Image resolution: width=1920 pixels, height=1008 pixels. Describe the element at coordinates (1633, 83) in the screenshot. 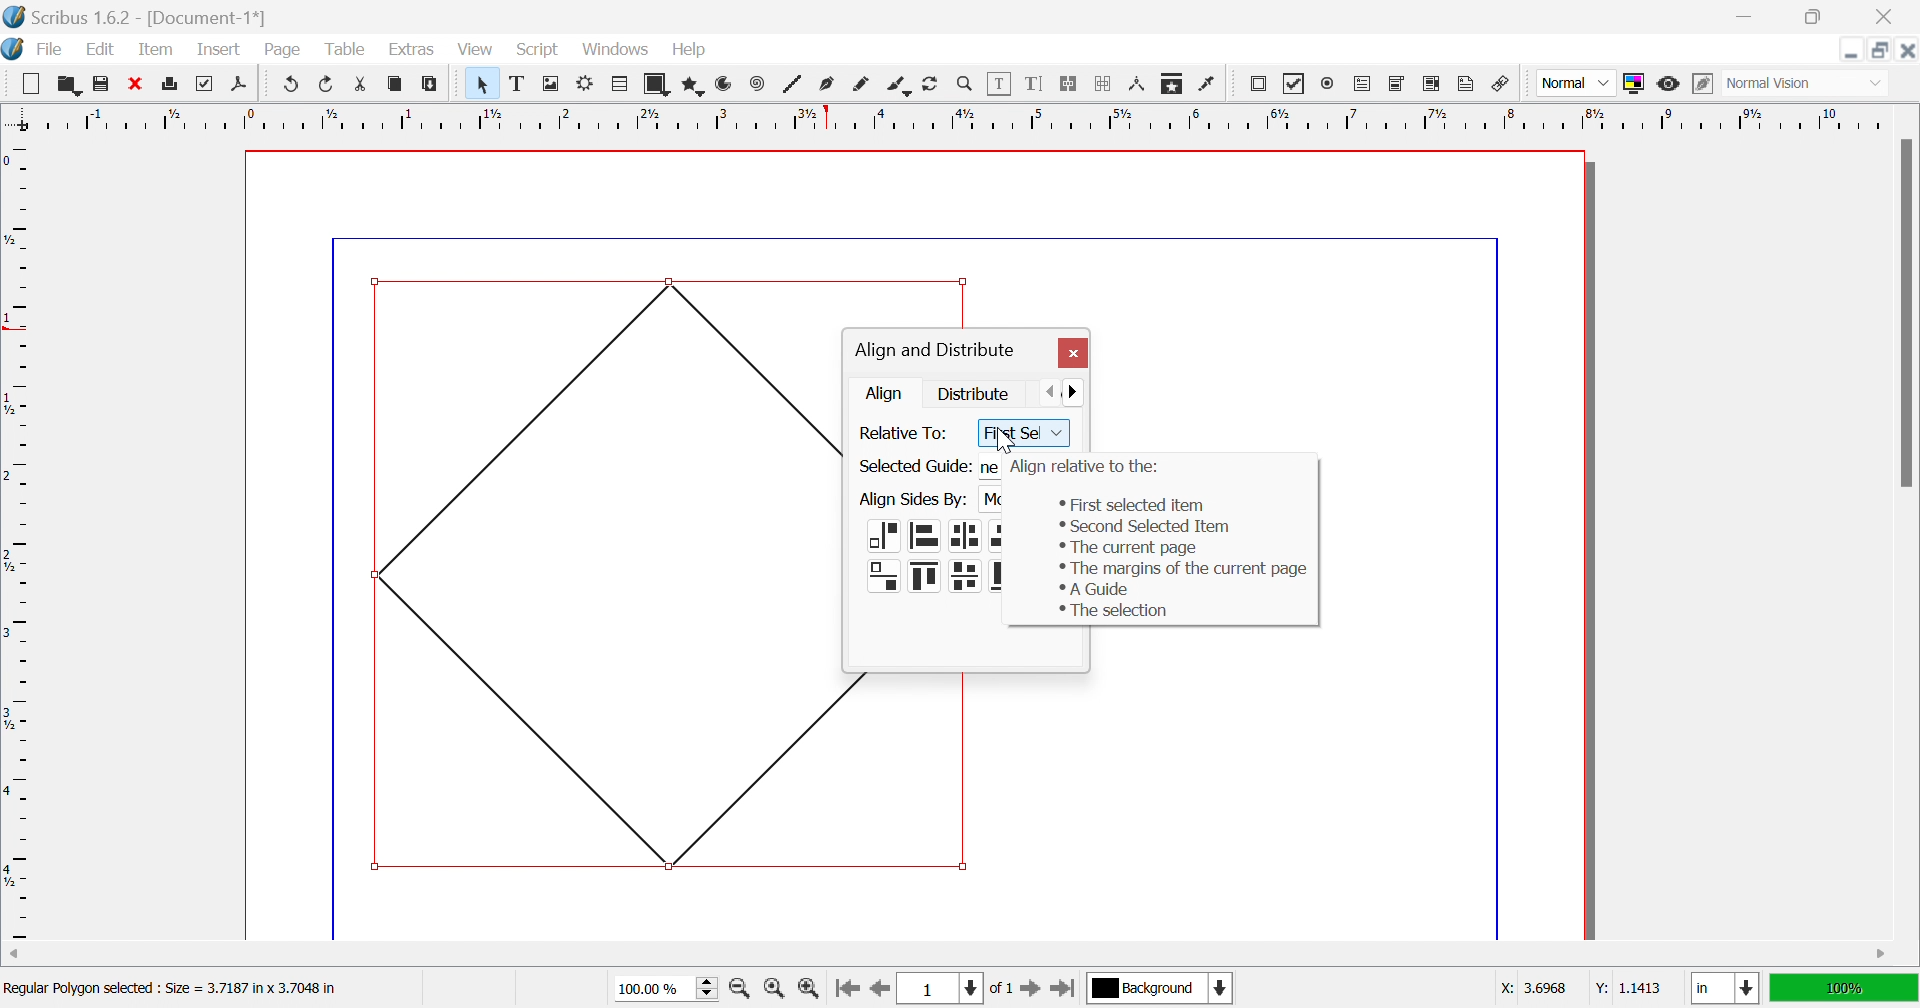

I see `Toggle Color Management System` at that location.